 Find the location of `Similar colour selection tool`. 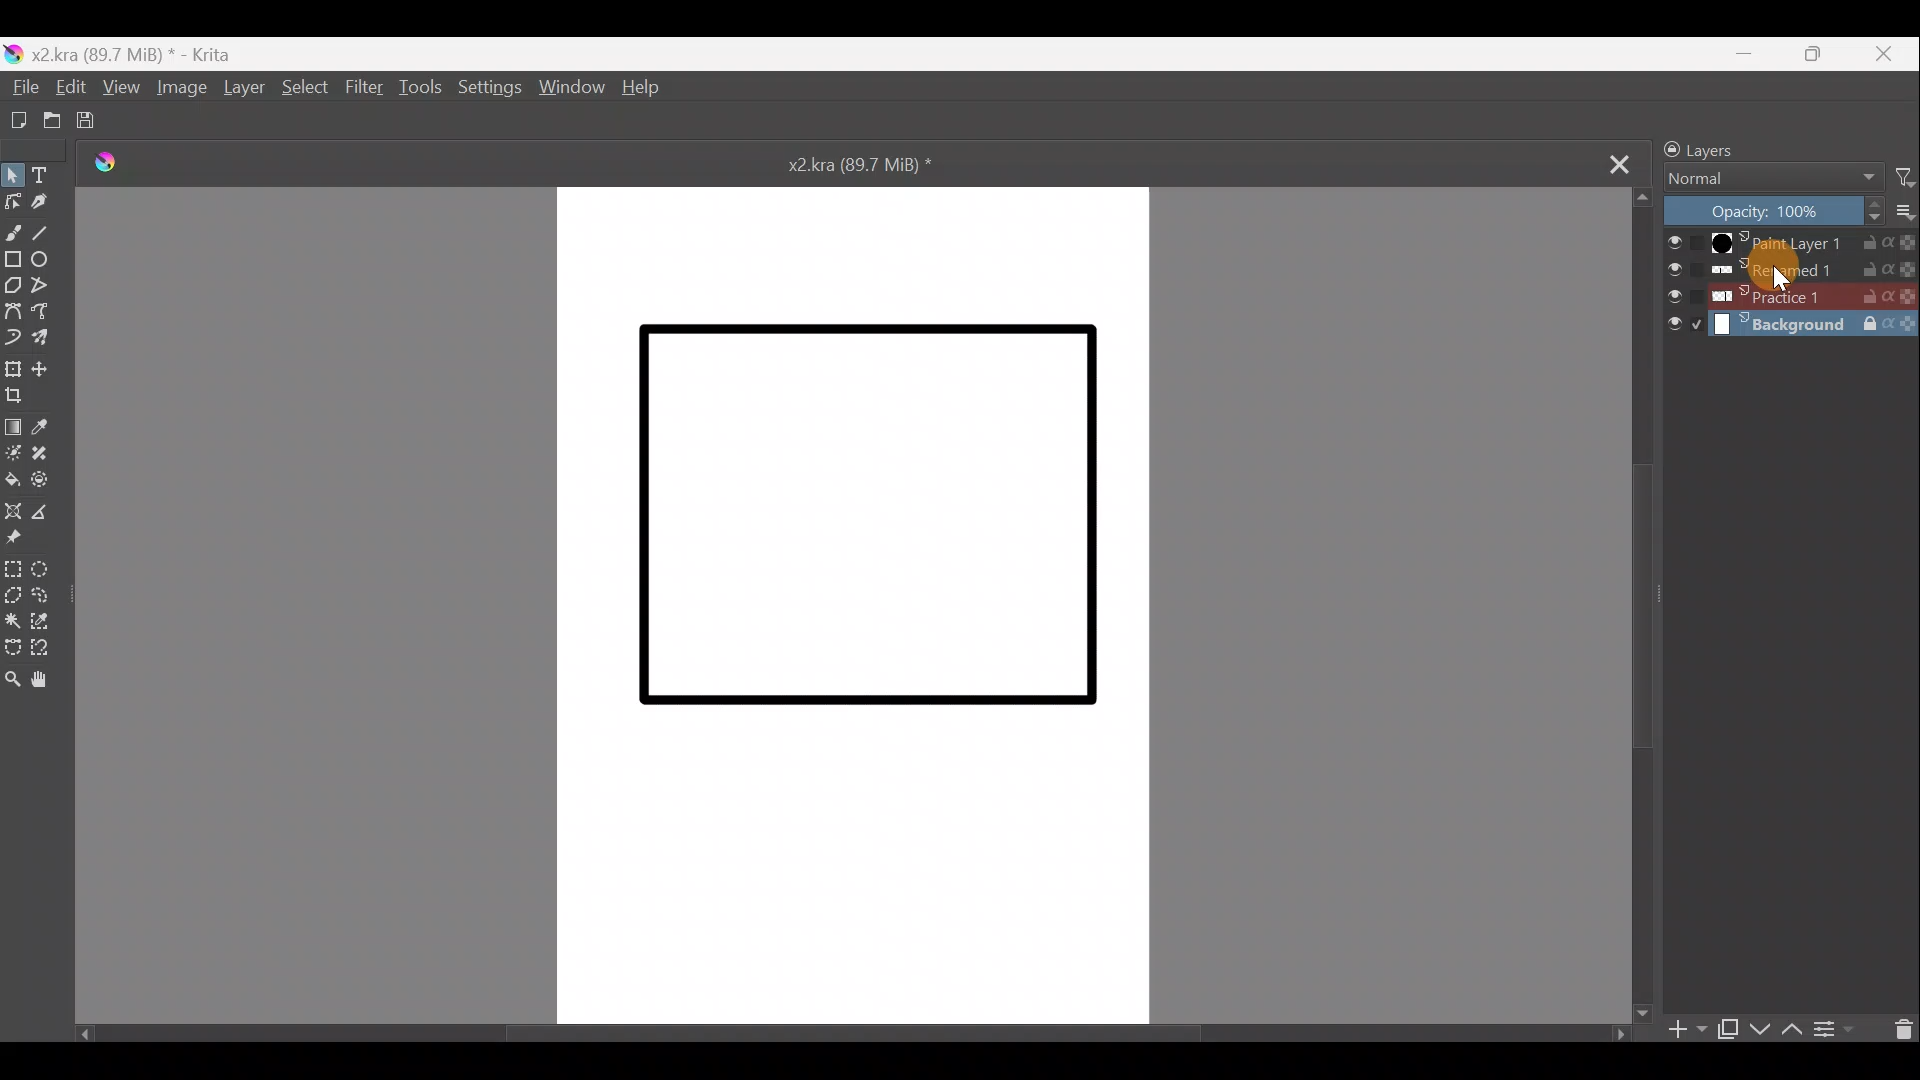

Similar colour selection tool is located at coordinates (52, 620).